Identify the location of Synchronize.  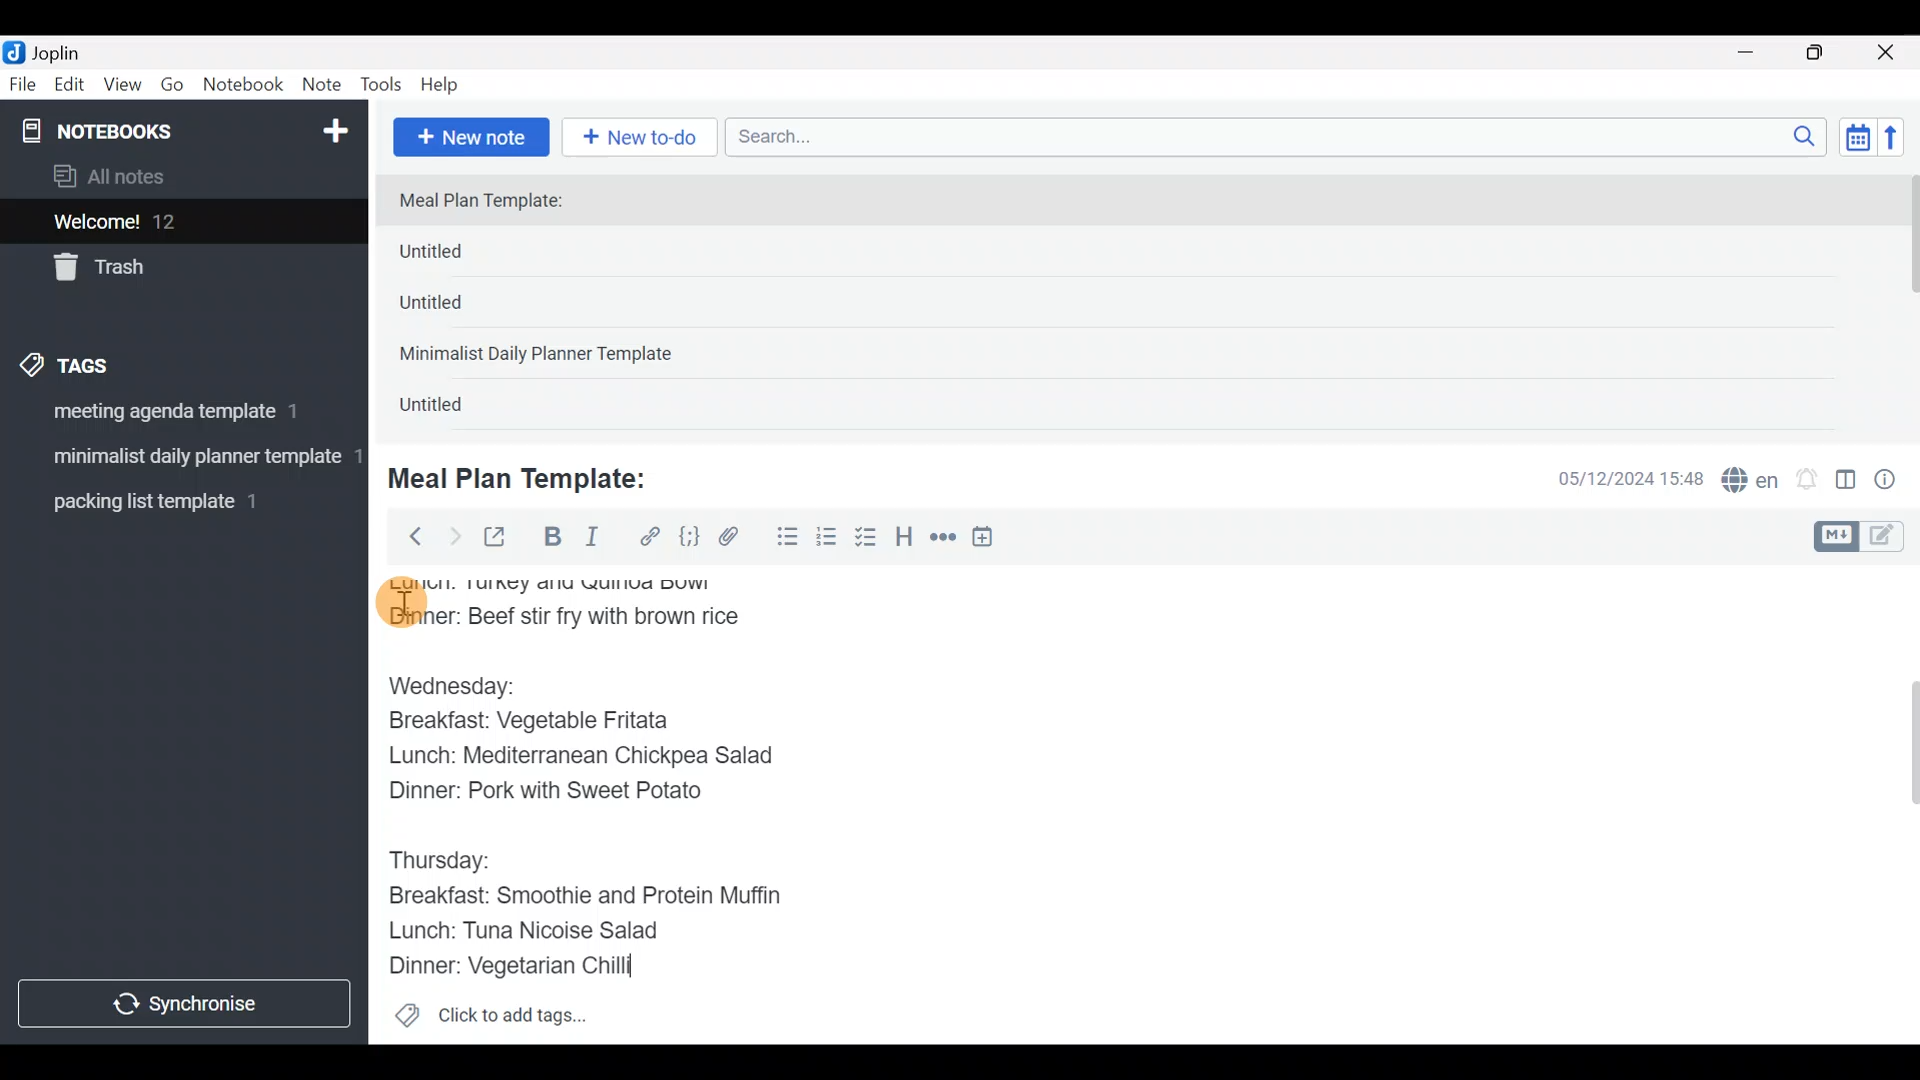
(187, 1003).